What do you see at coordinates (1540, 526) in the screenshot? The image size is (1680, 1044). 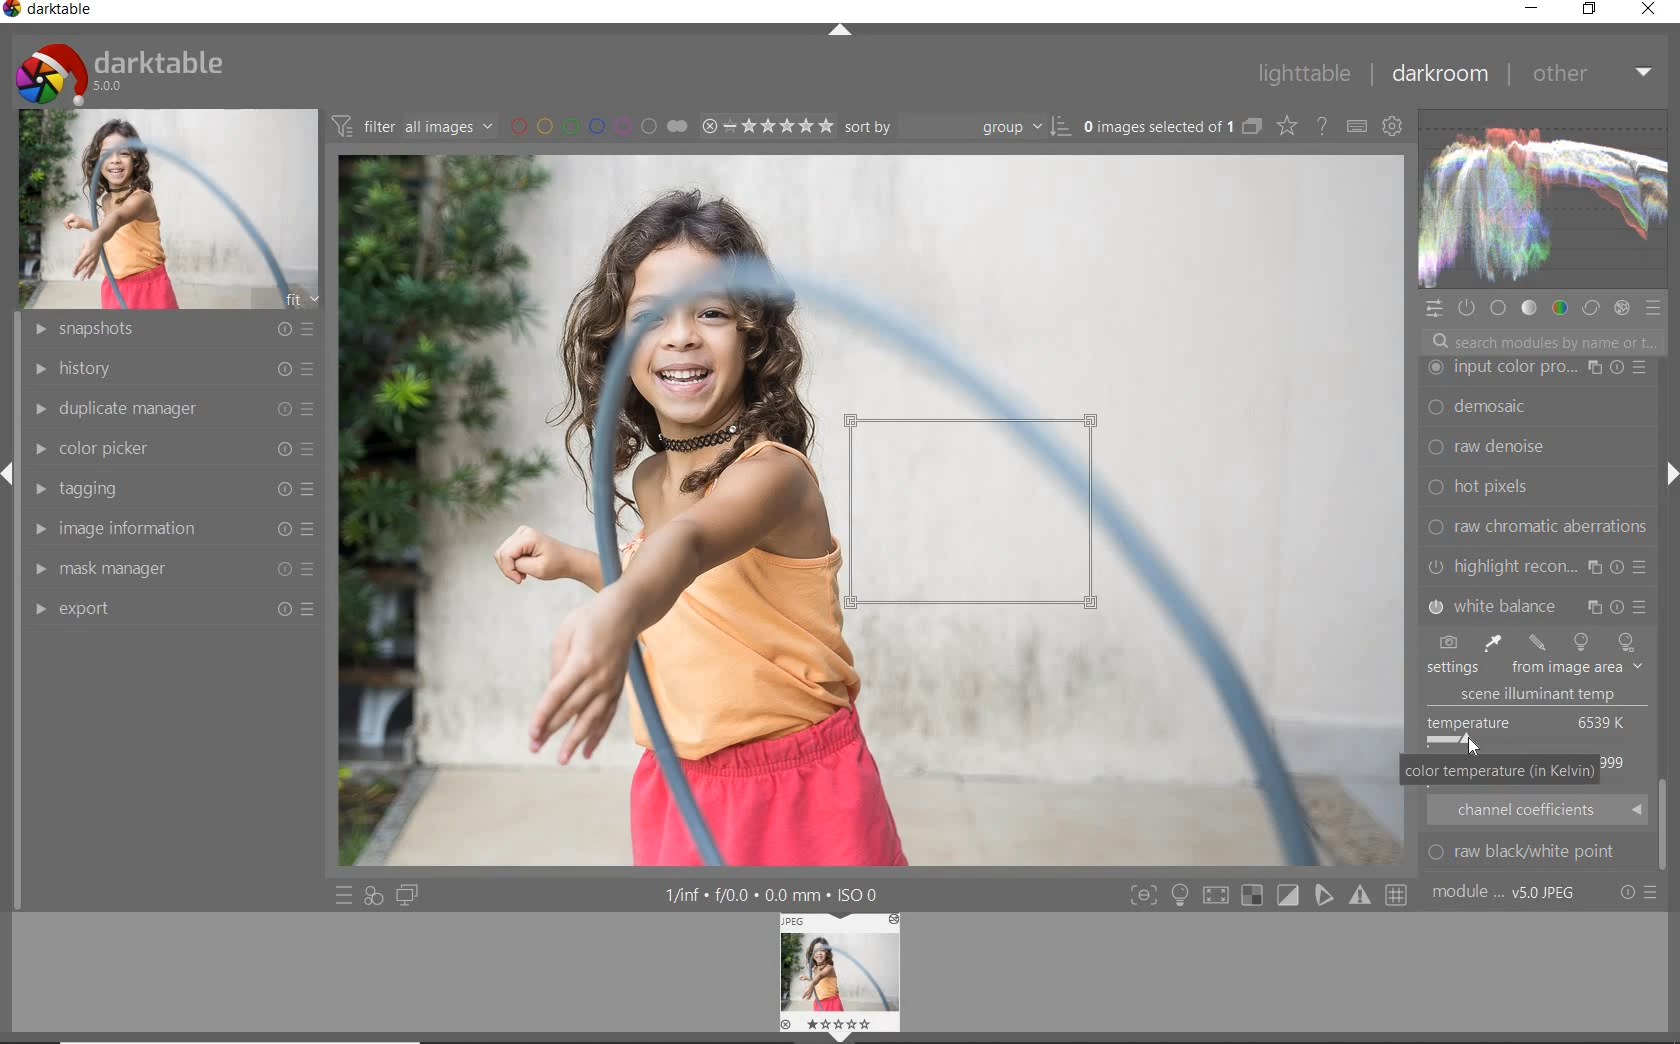 I see `color reconstruction` at bounding box center [1540, 526].